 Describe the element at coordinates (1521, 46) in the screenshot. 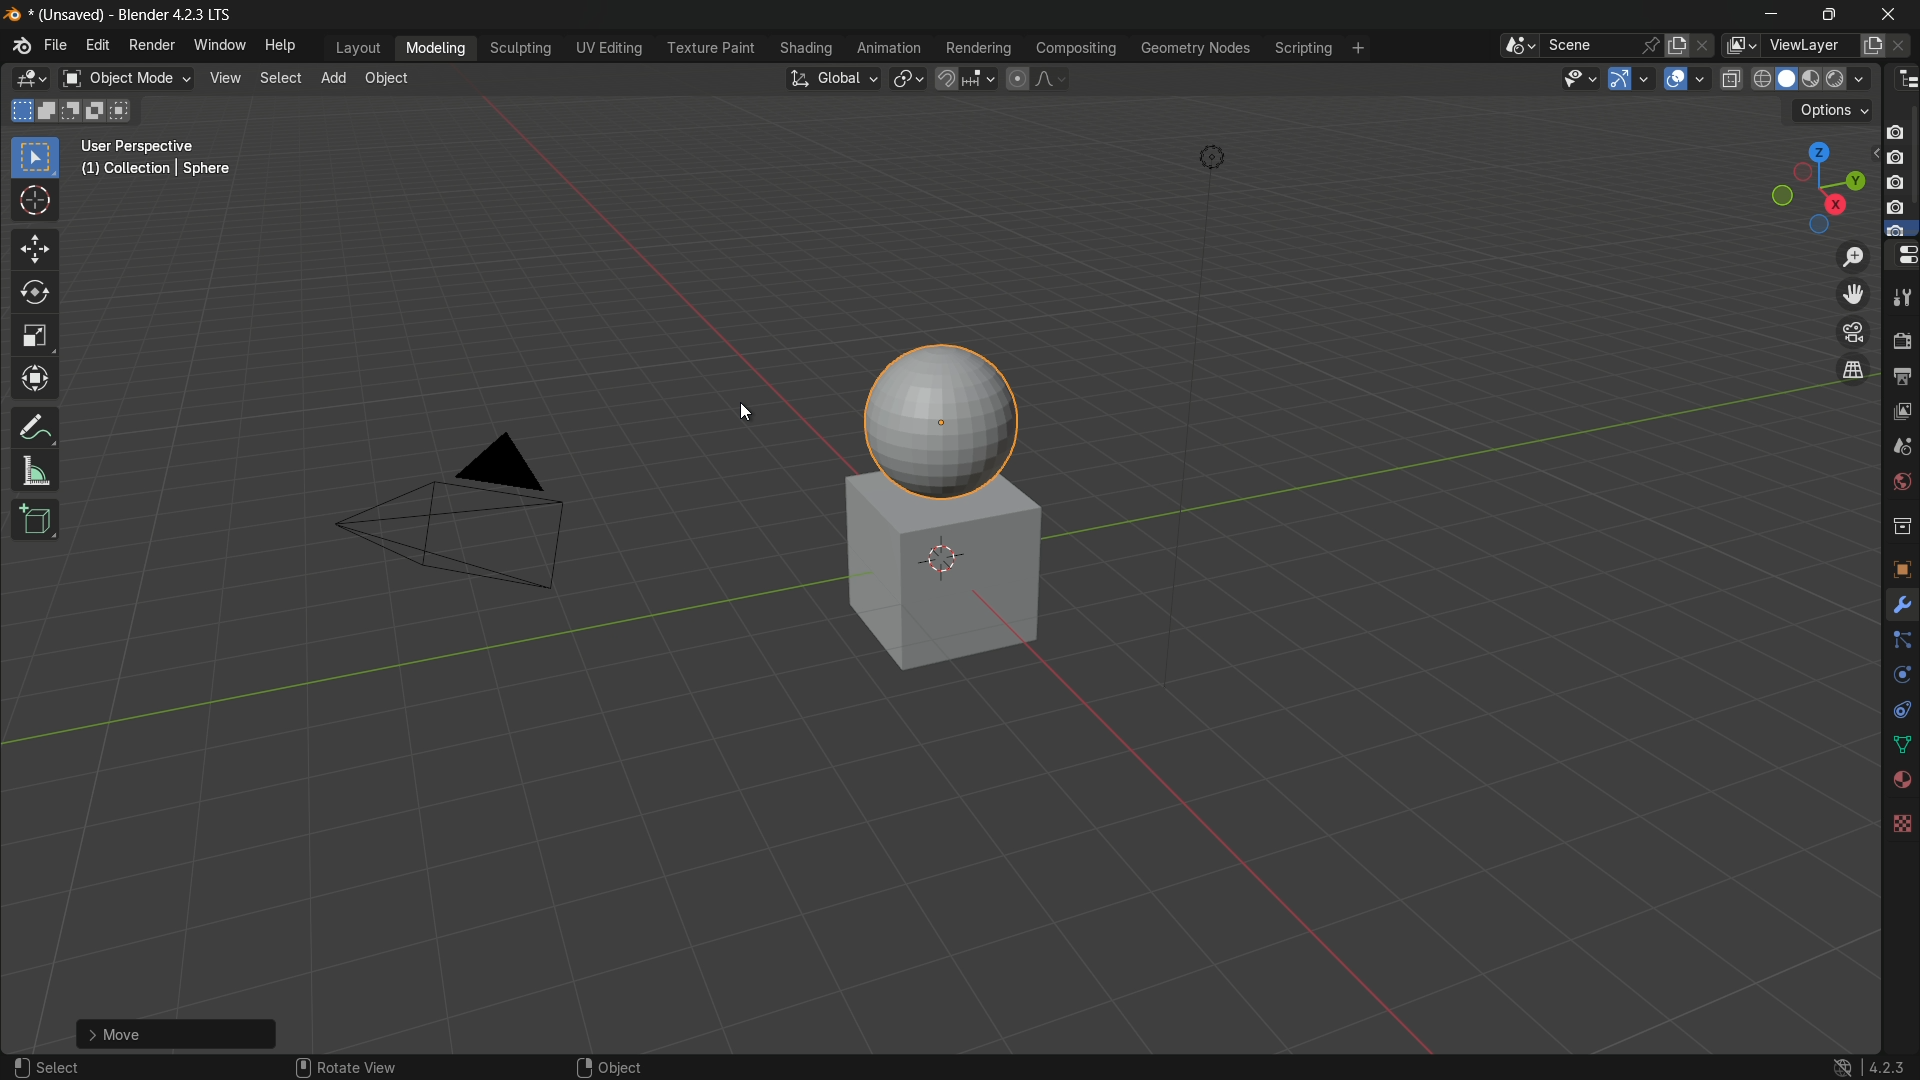

I see `browse scenes` at that location.